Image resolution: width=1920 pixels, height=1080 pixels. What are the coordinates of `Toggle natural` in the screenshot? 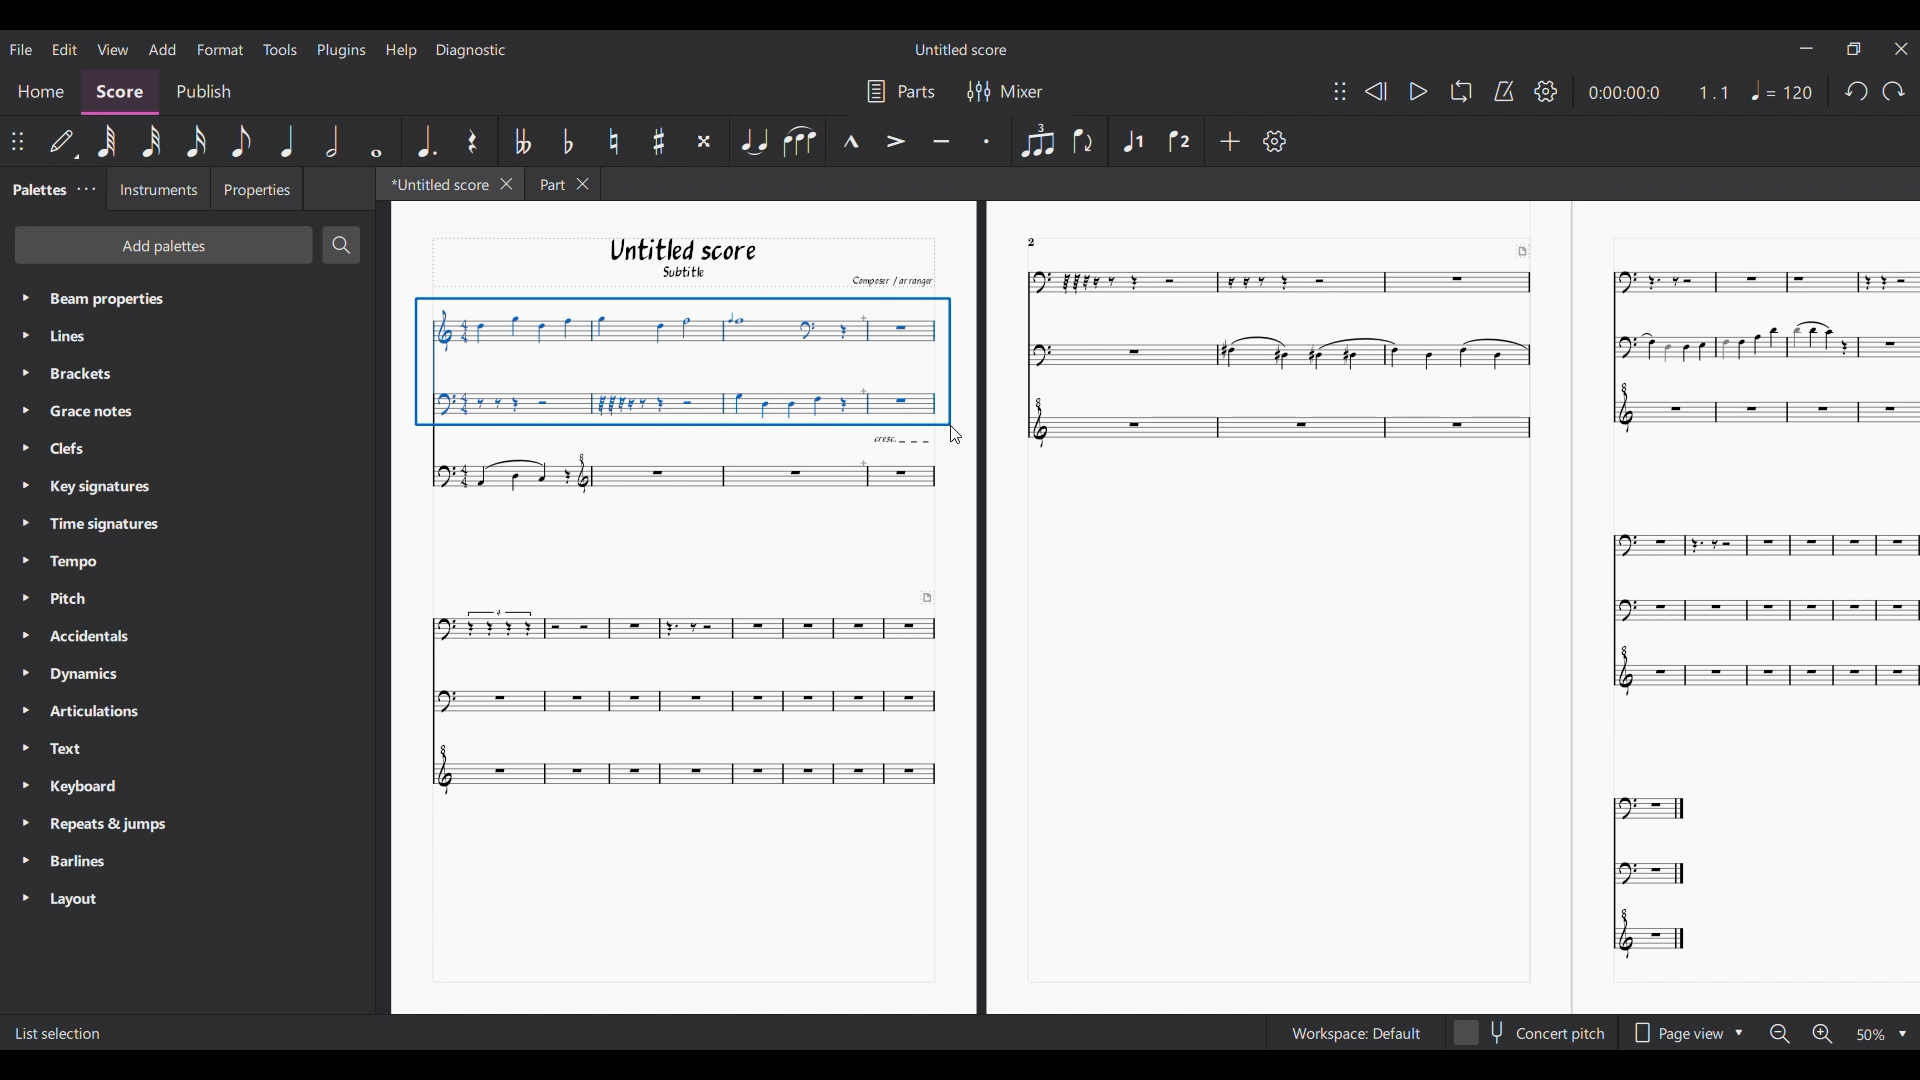 It's located at (613, 141).